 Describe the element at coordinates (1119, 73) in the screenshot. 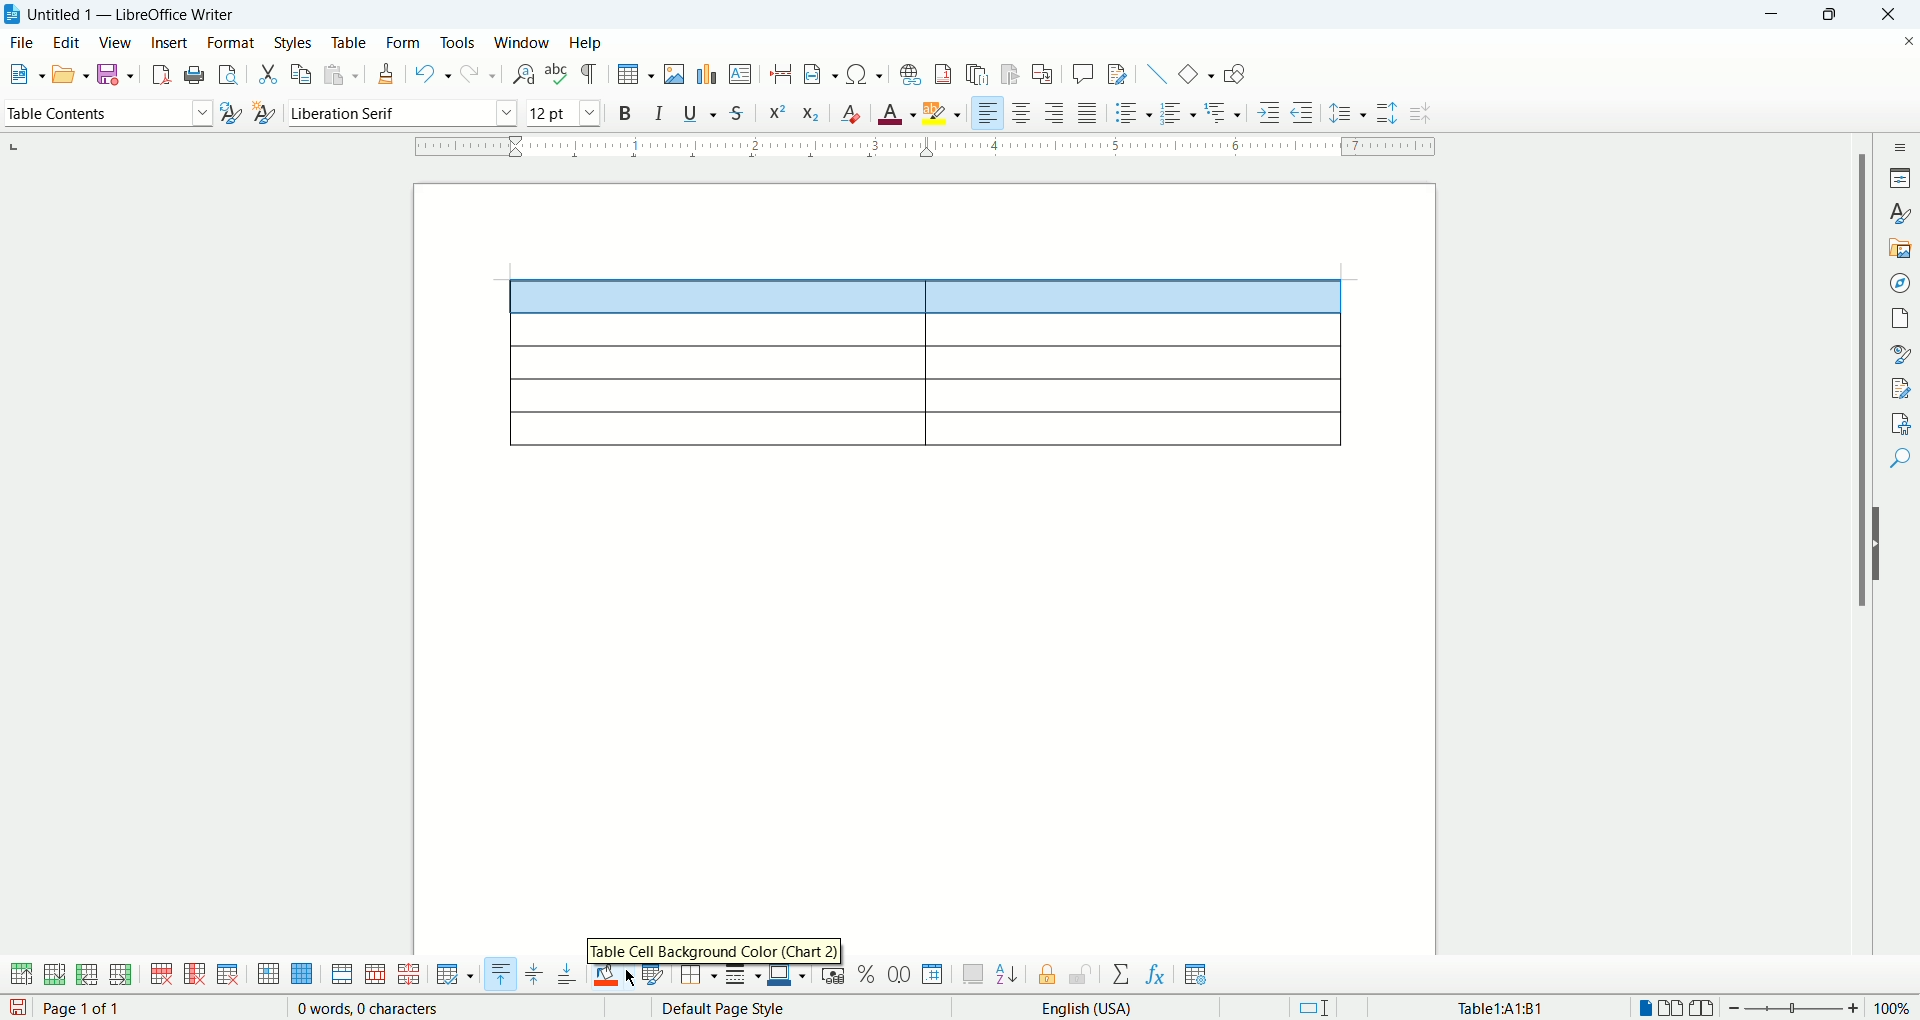

I see `track changes` at that location.